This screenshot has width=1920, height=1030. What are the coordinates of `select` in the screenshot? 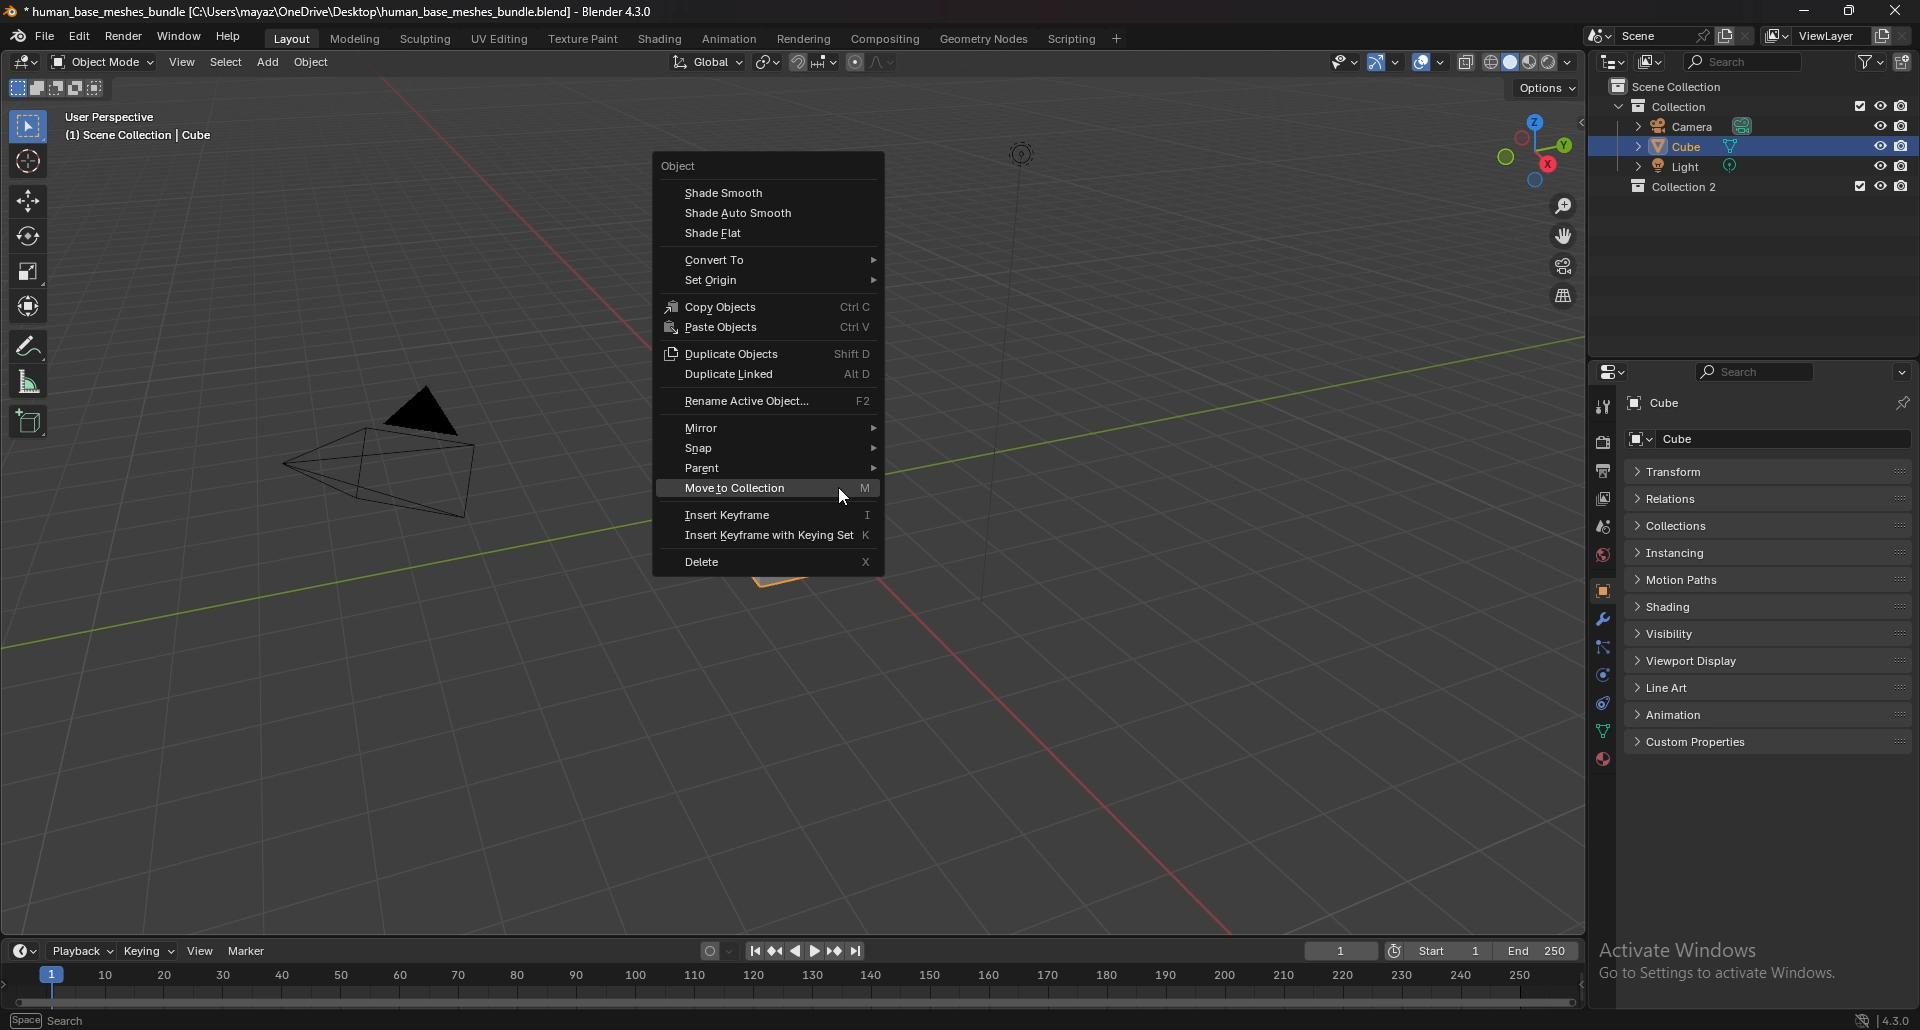 It's located at (30, 127).